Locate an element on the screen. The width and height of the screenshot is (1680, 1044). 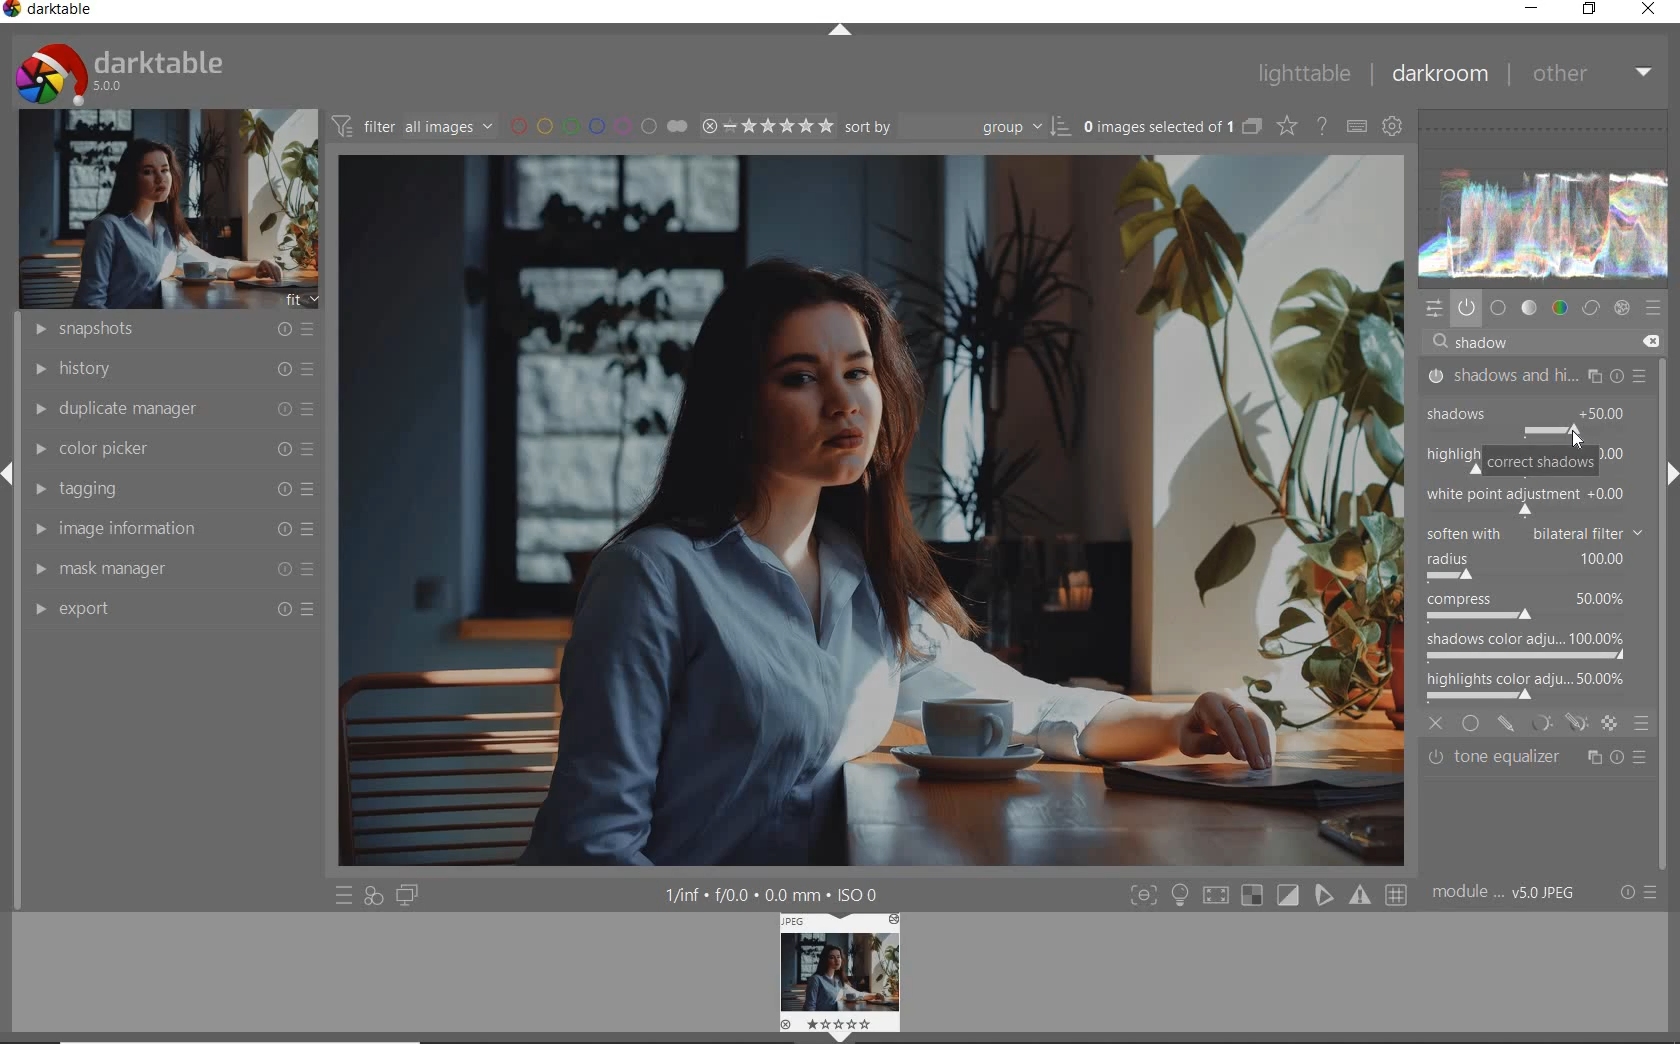
collapse grouped images is located at coordinates (1250, 127).